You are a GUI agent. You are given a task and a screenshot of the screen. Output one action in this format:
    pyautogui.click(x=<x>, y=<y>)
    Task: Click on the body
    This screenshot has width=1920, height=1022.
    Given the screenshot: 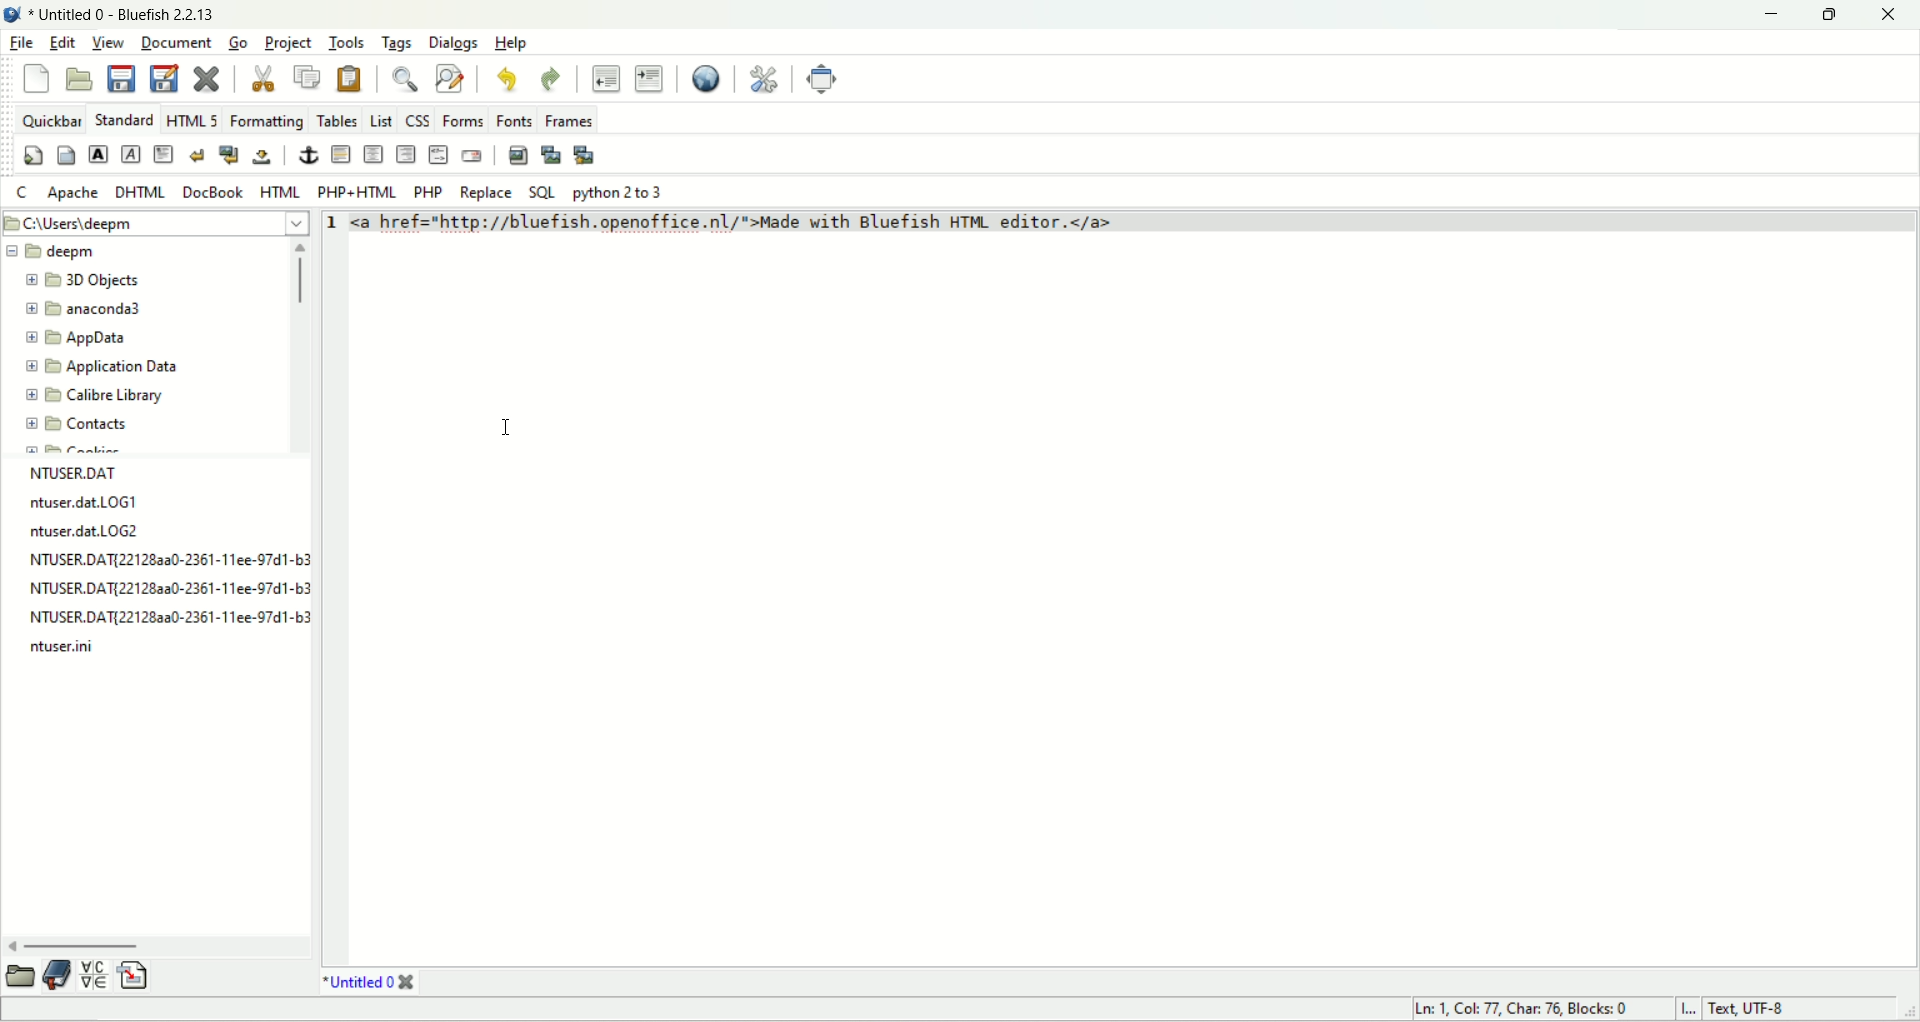 What is the action you would take?
    pyautogui.click(x=63, y=157)
    